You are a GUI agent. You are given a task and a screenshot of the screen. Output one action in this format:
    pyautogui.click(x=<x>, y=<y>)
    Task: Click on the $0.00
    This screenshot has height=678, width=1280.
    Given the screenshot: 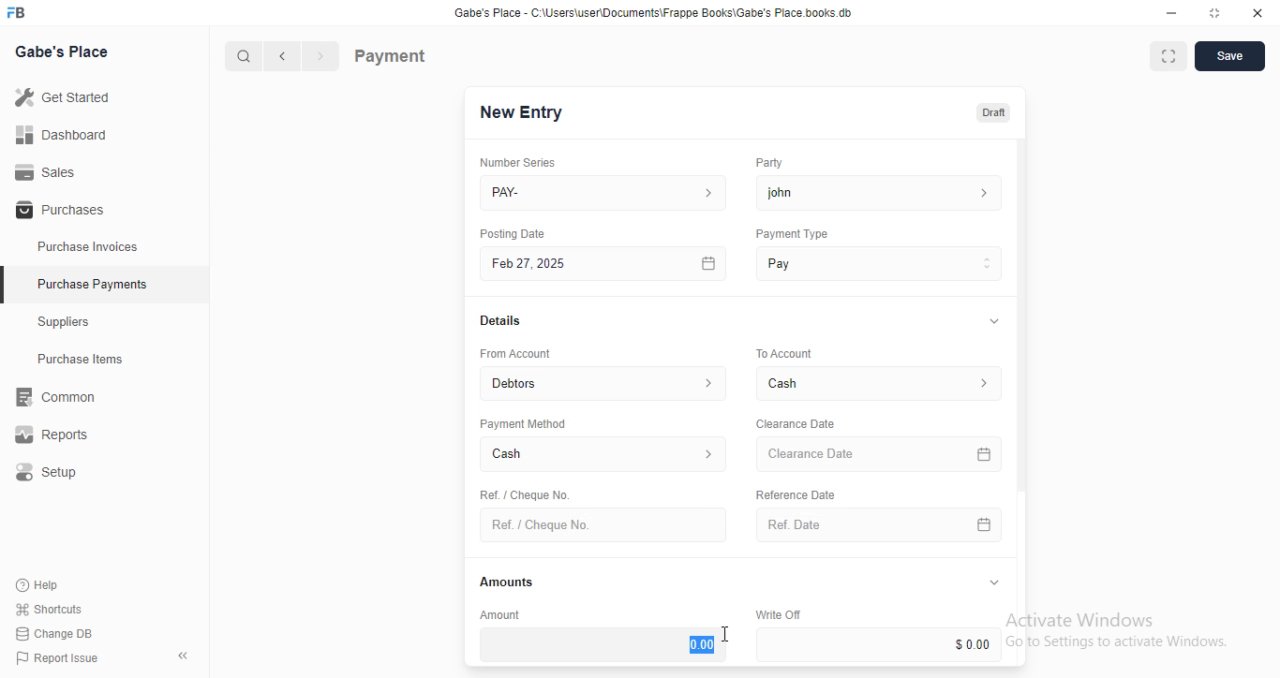 What is the action you would take?
    pyautogui.click(x=882, y=644)
    